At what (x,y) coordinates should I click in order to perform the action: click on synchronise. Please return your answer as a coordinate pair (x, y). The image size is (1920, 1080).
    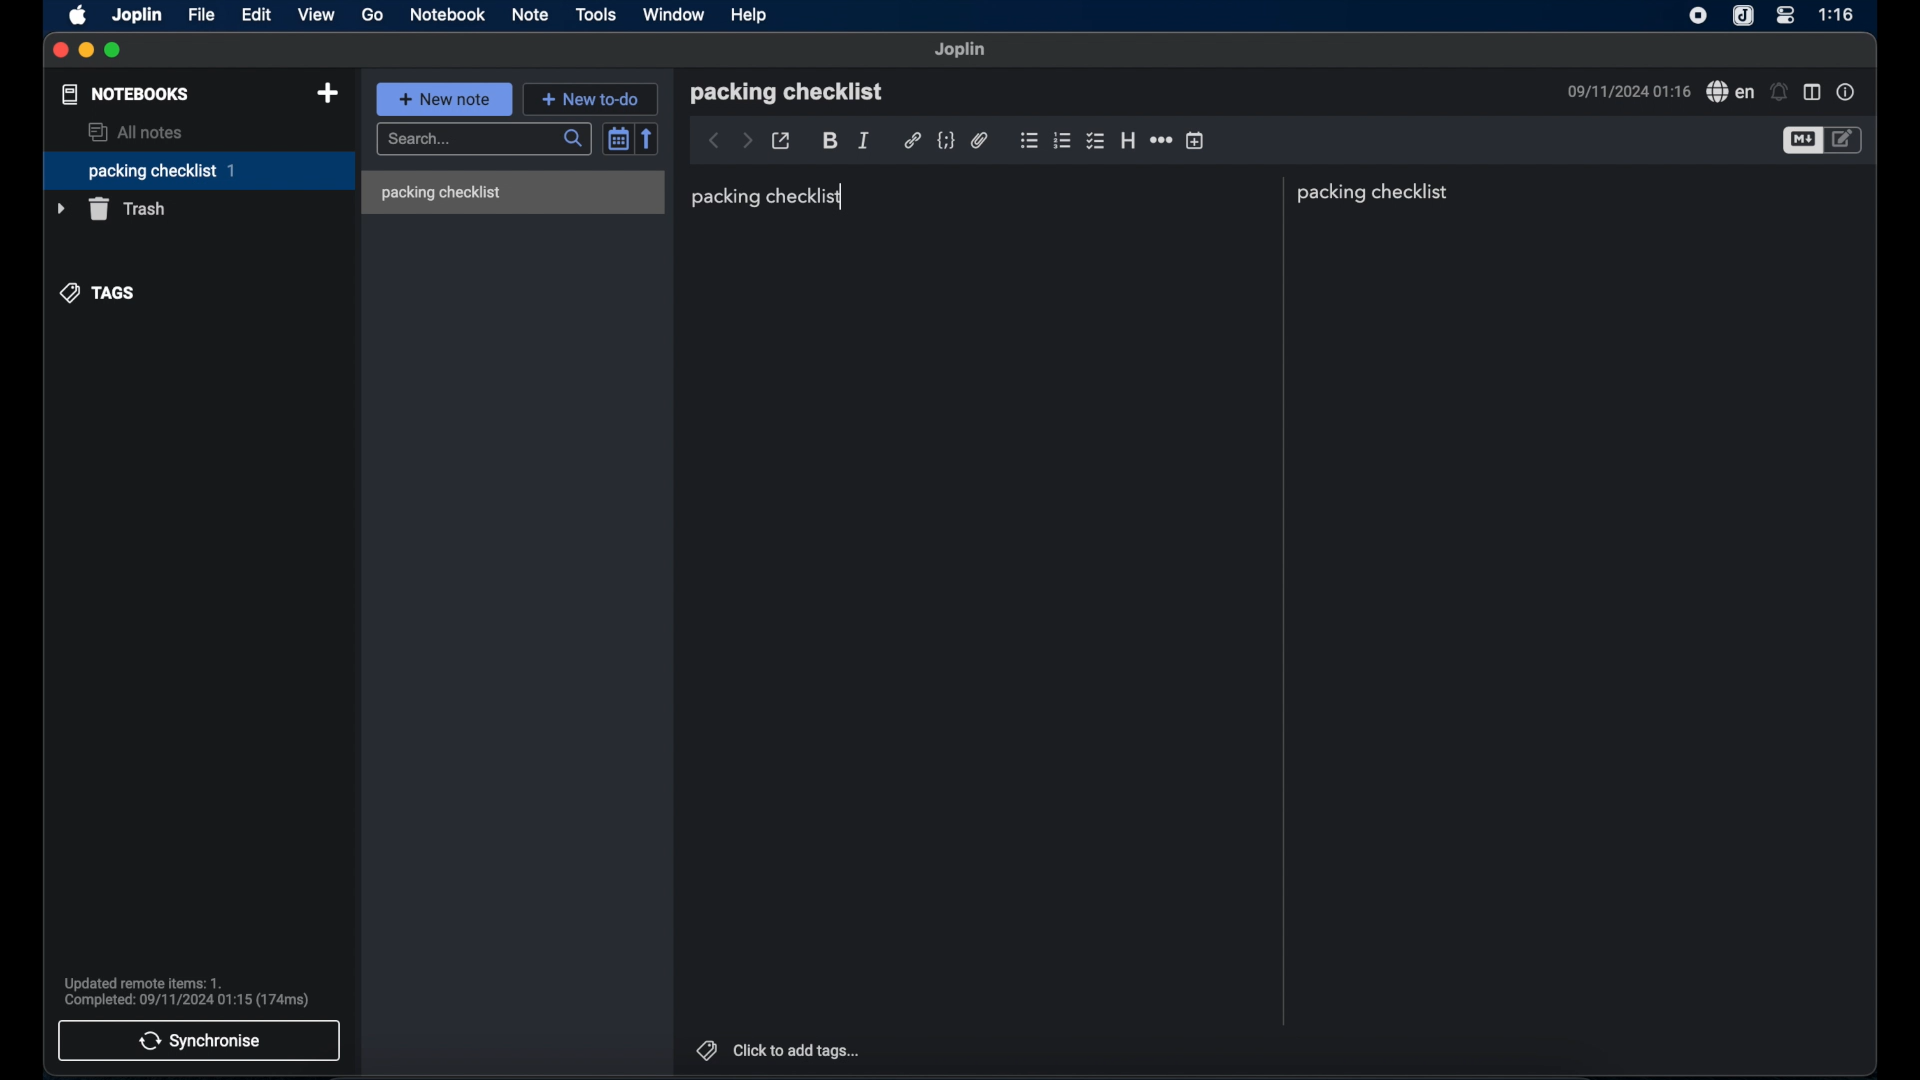
    Looking at the image, I should click on (198, 1041).